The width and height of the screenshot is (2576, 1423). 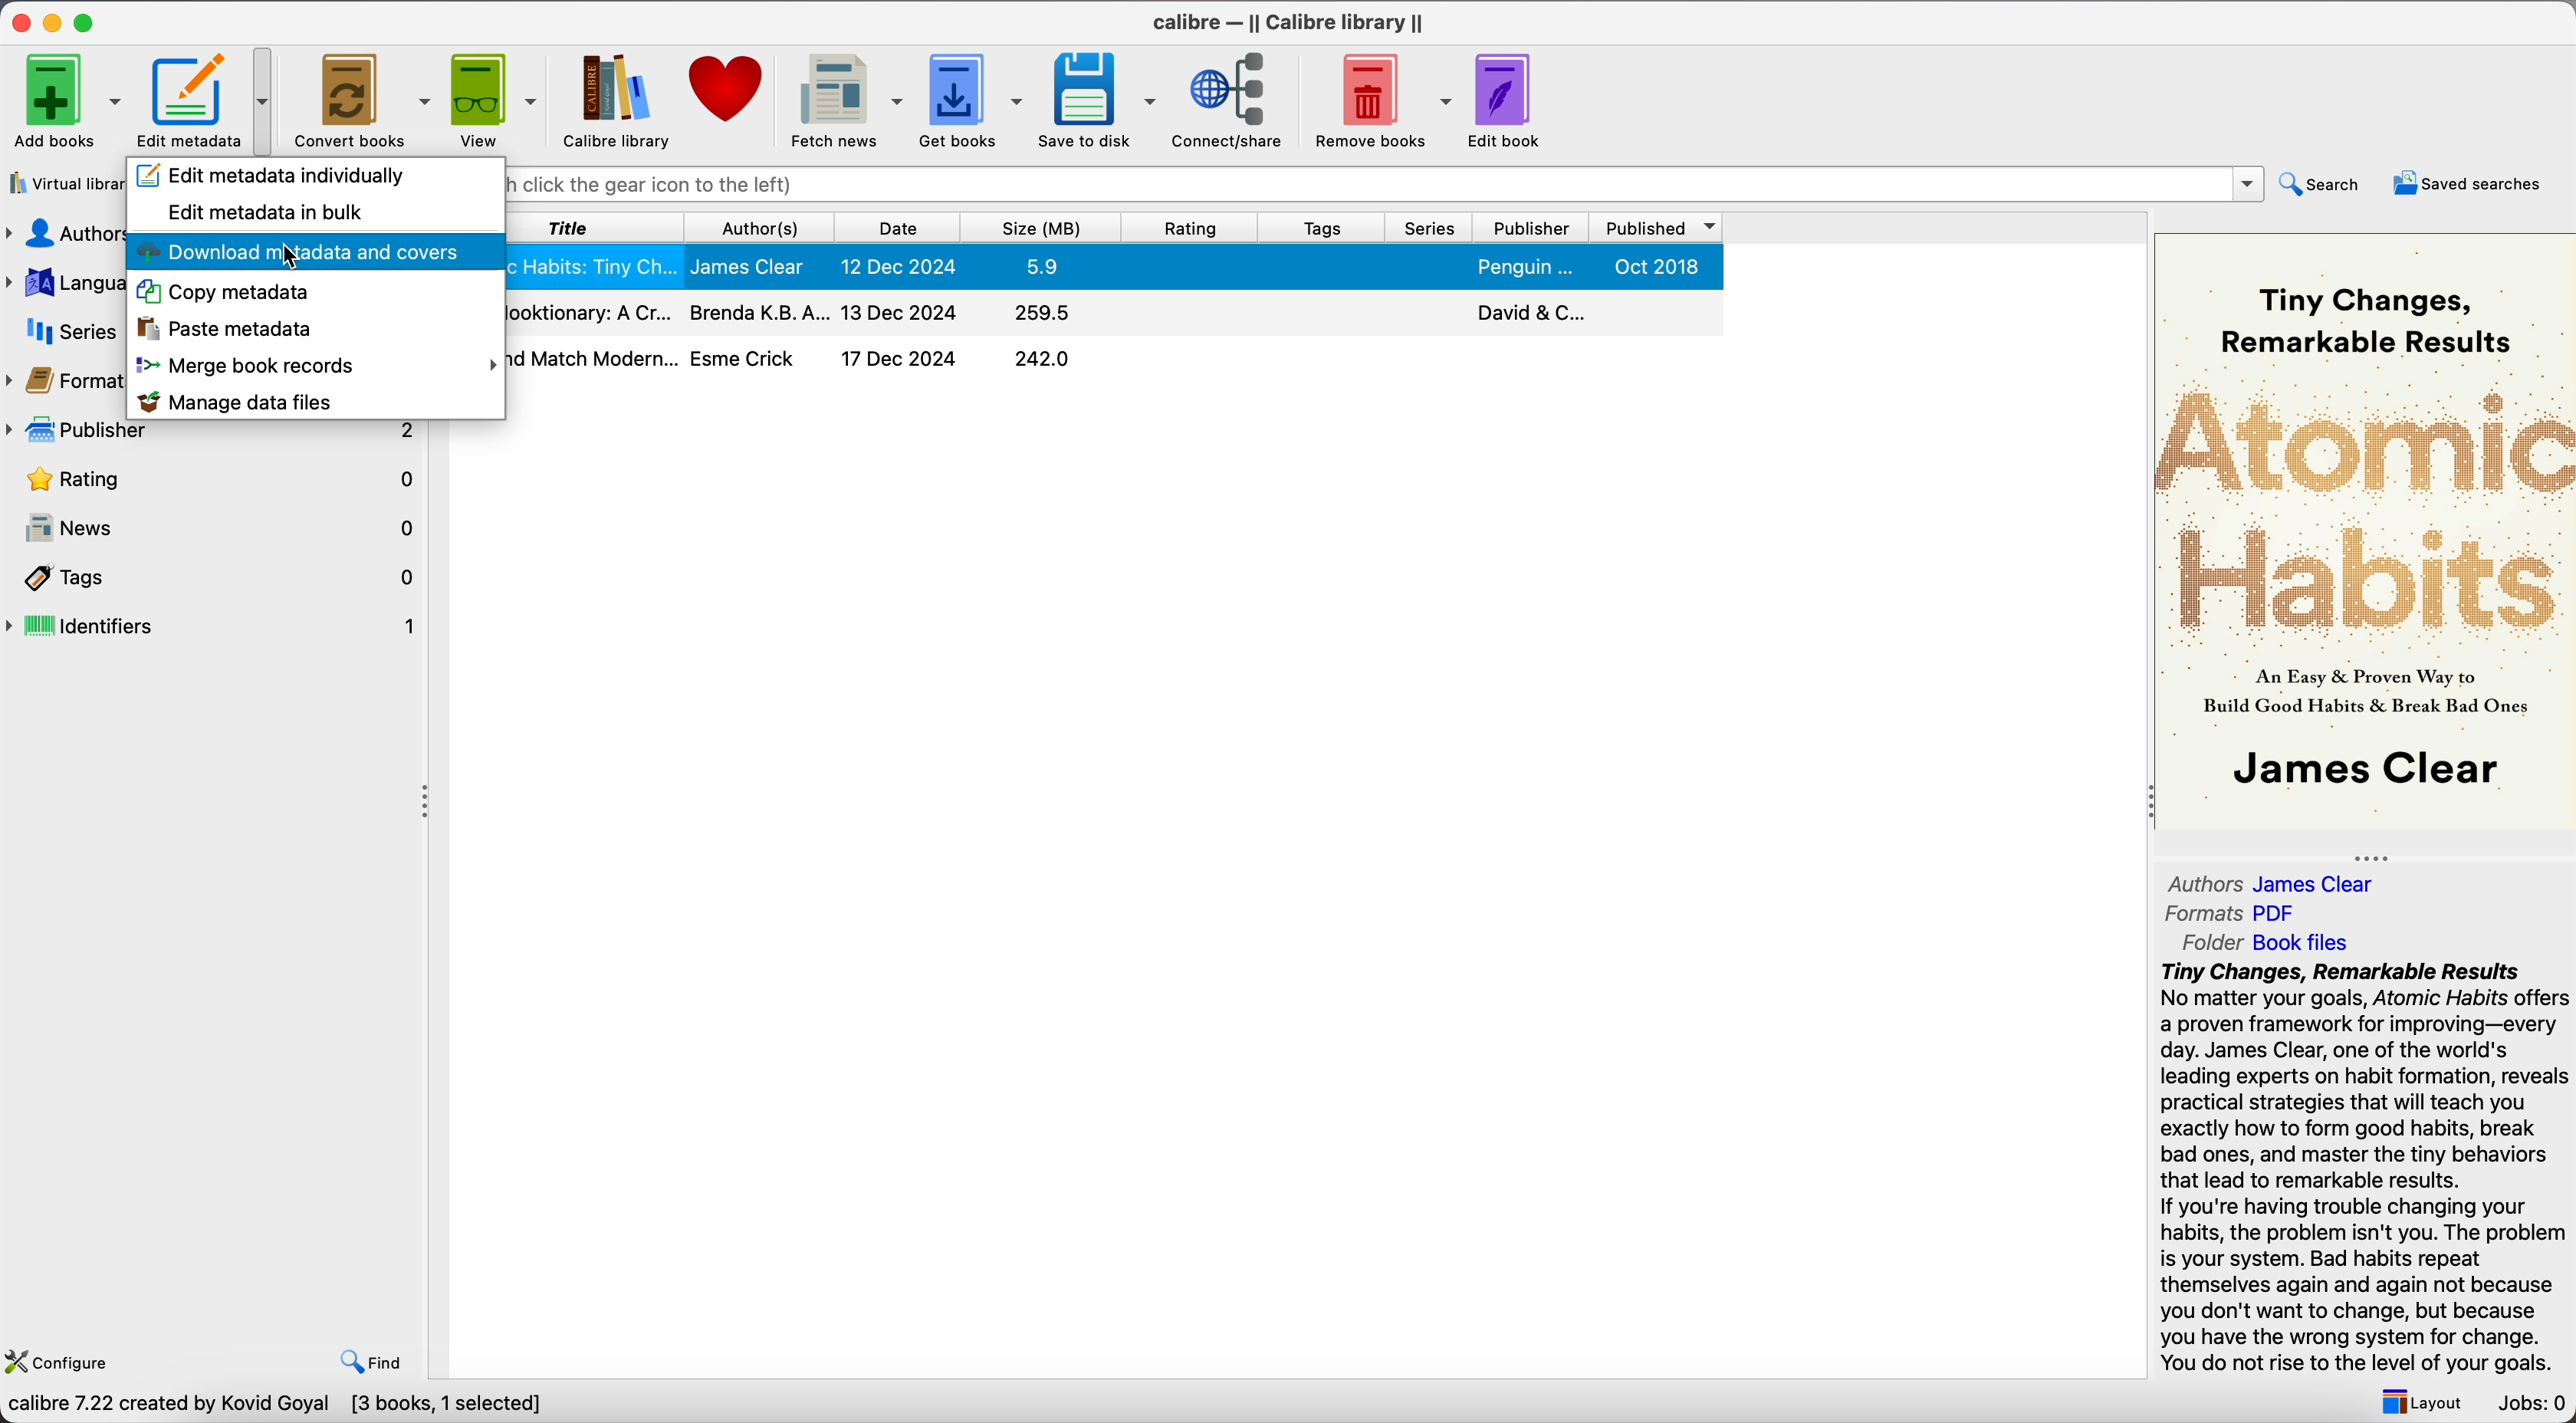 I want to click on 12 Dec 2024, so click(x=898, y=264).